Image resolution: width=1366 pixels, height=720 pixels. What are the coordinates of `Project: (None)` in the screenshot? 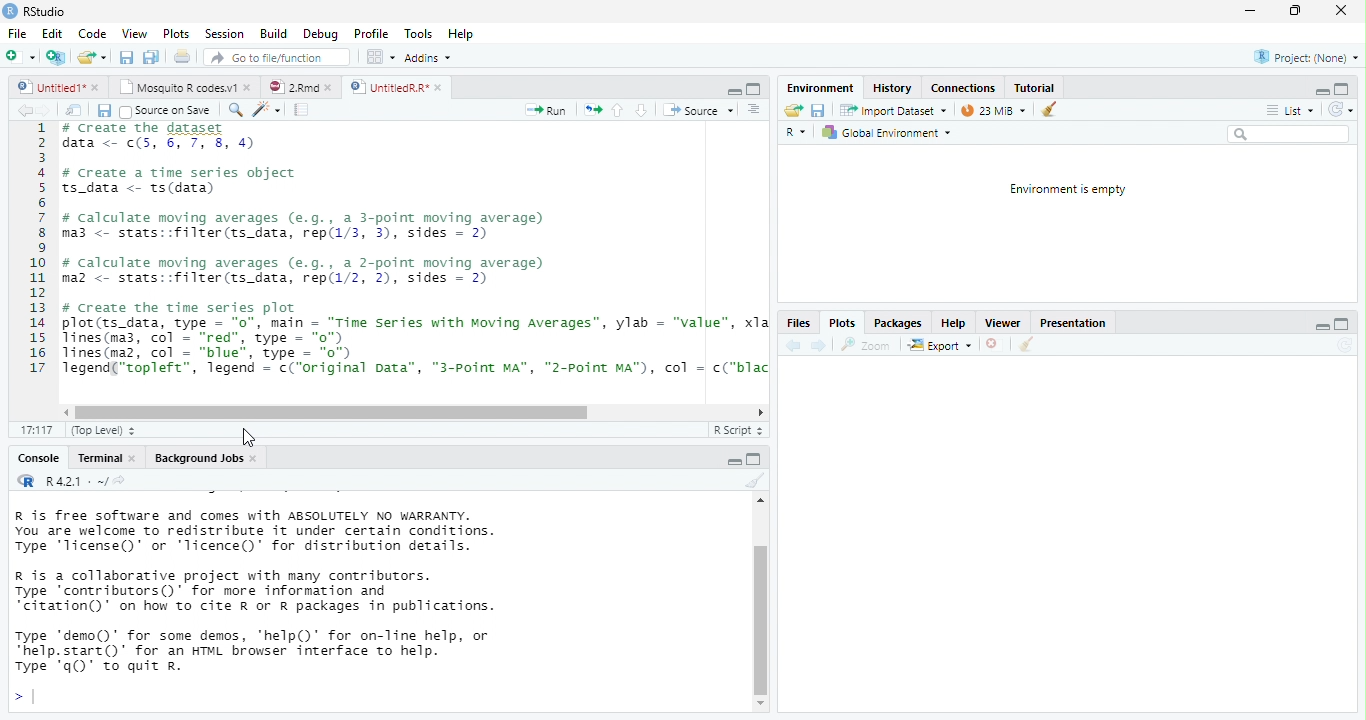 It's located at (1307, 58).